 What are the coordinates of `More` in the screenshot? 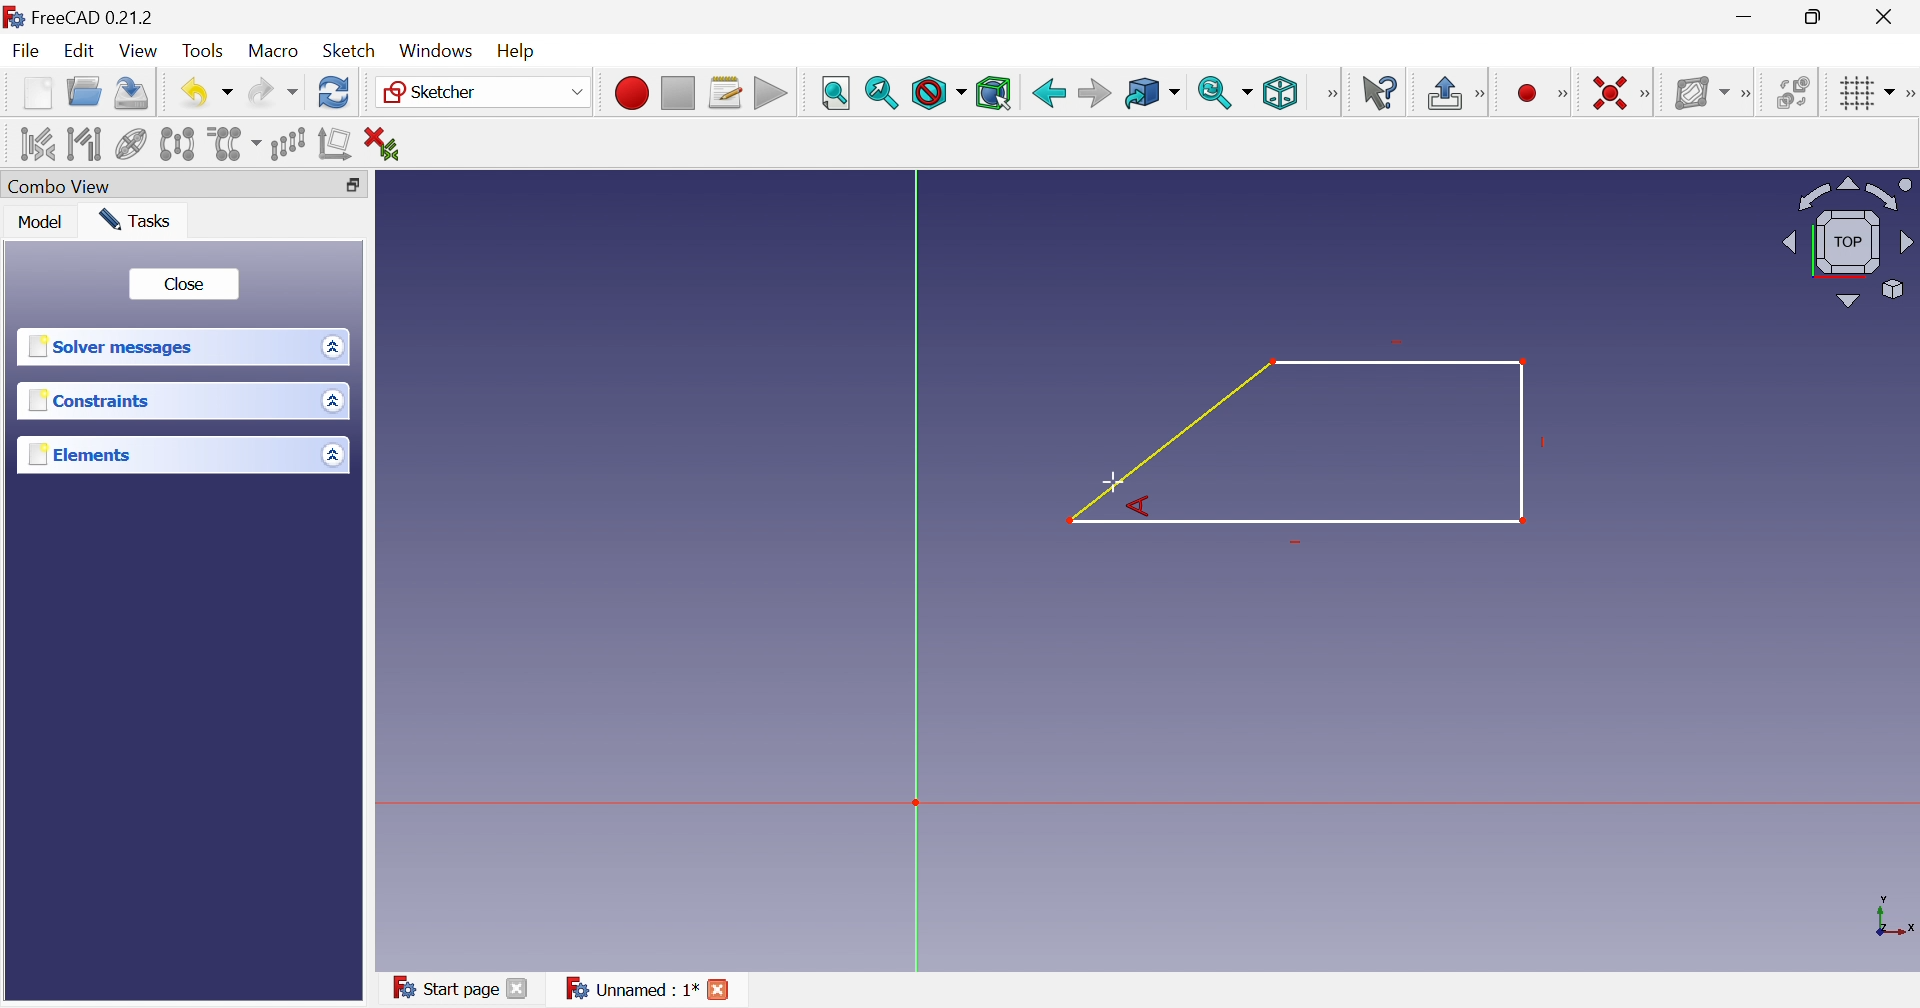 It's located at (1648, 92).